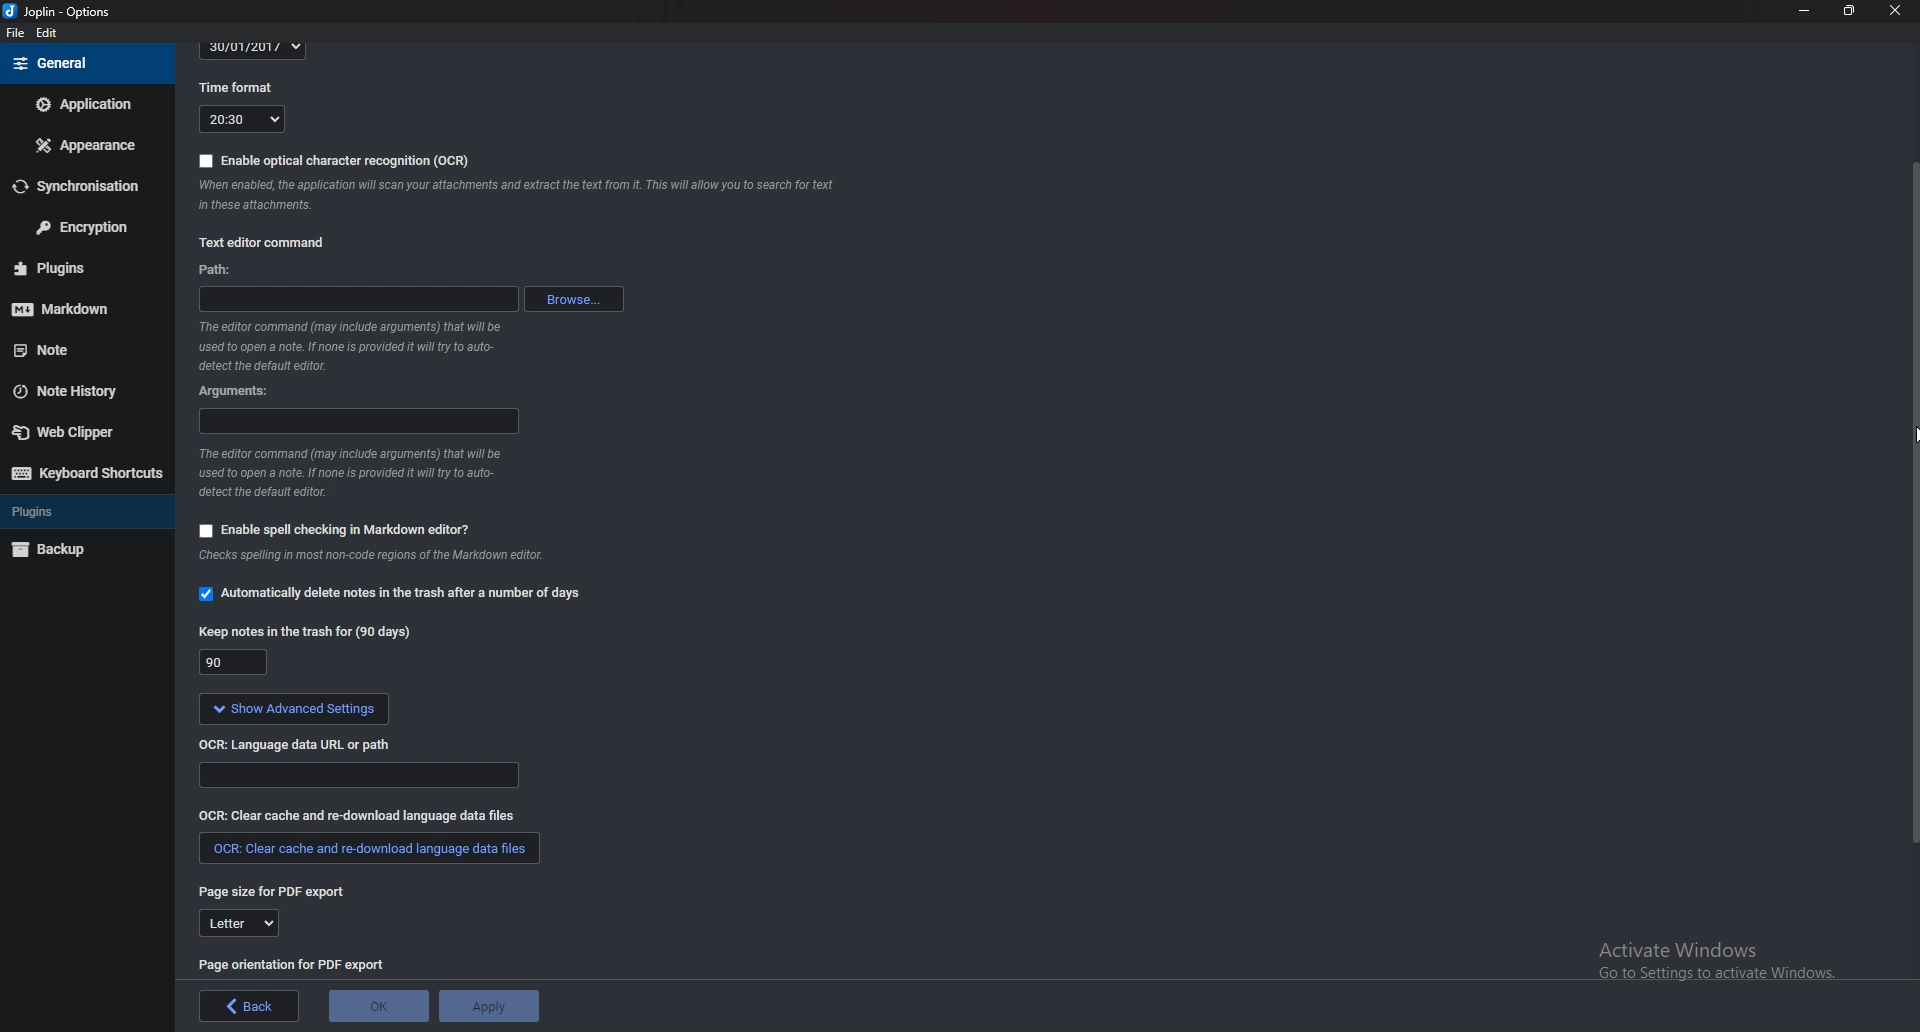  I want to click on joplin, so click(61, 12).